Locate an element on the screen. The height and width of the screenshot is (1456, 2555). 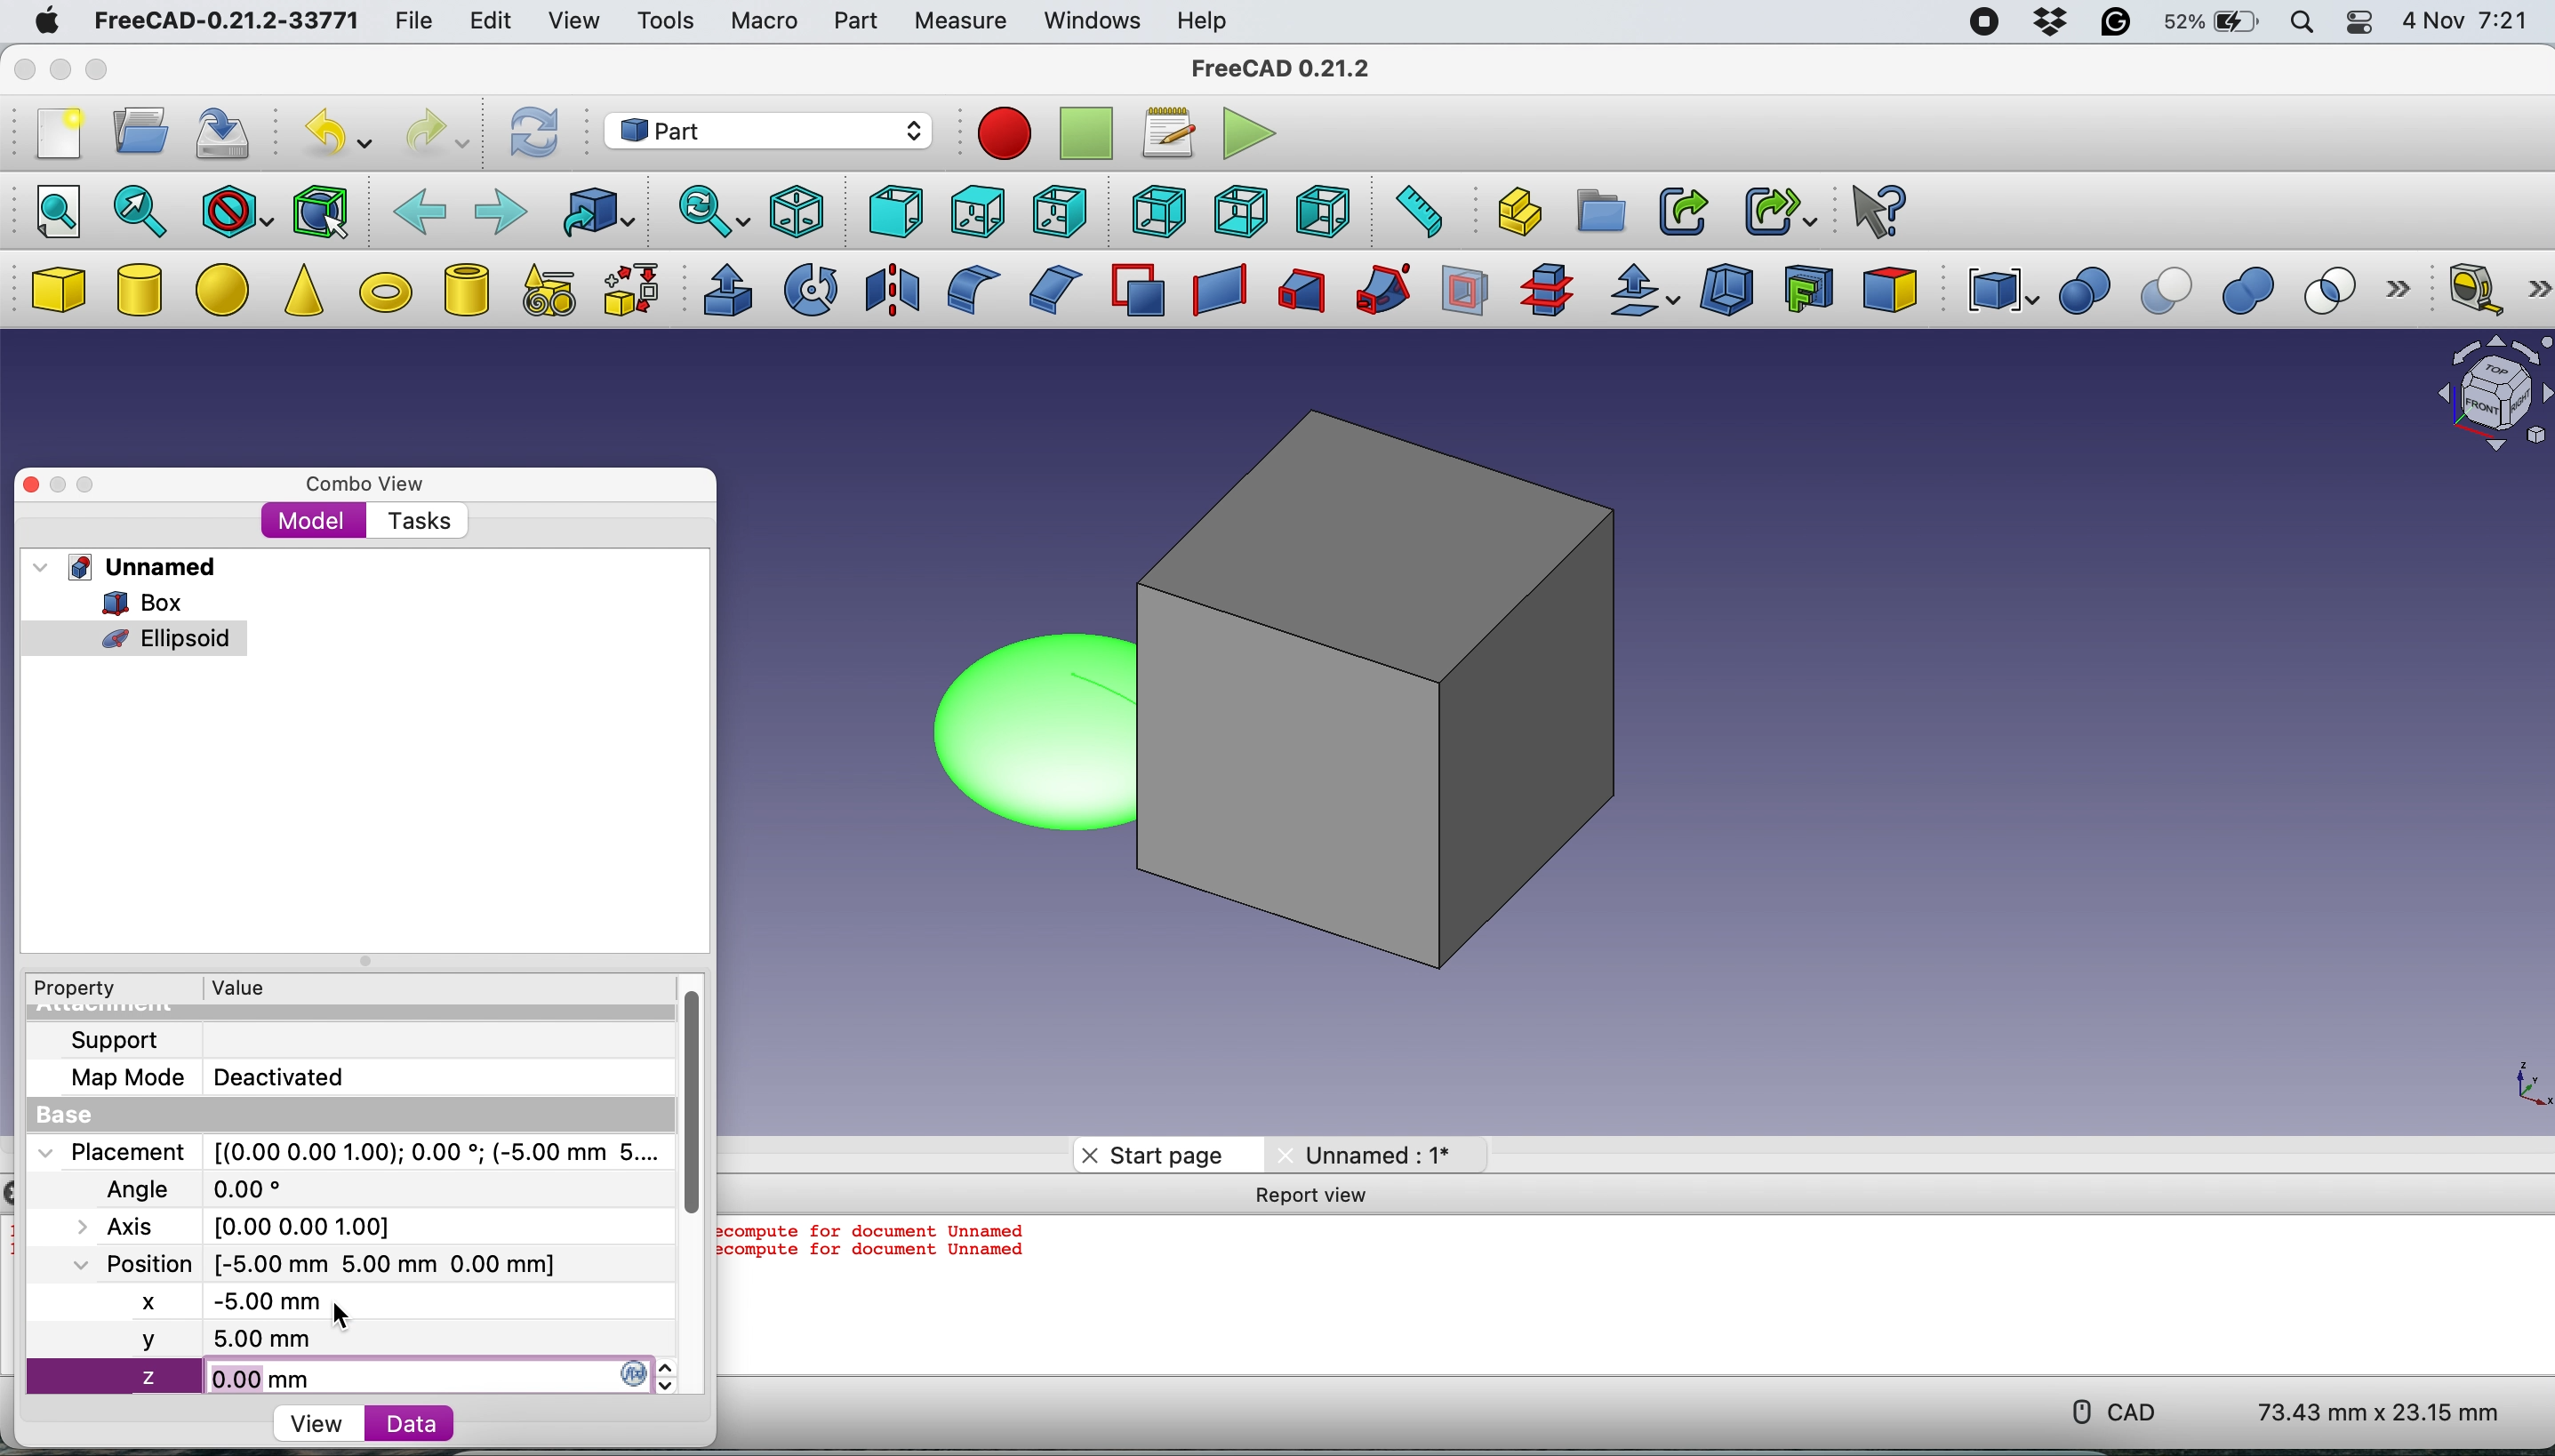
refresh is located at coordinates (533, 134).